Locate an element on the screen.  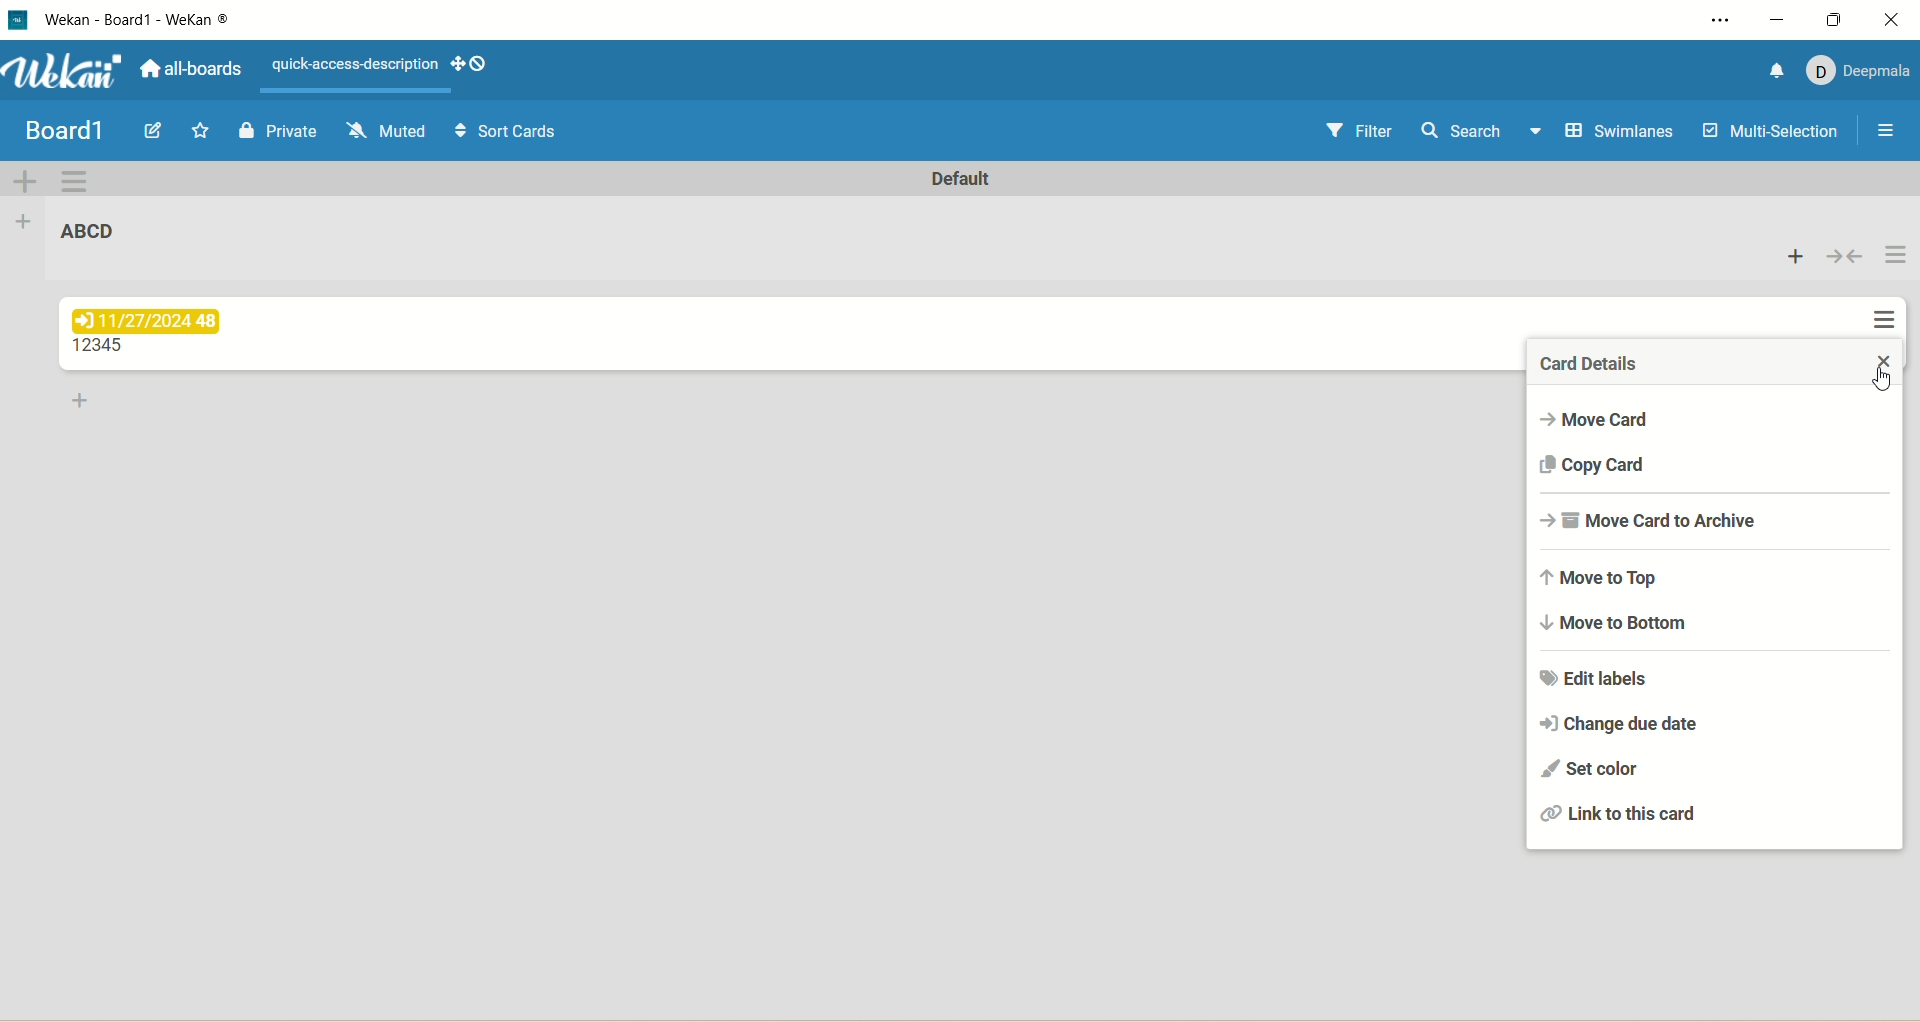
due date is located at coordinates (151, 321).